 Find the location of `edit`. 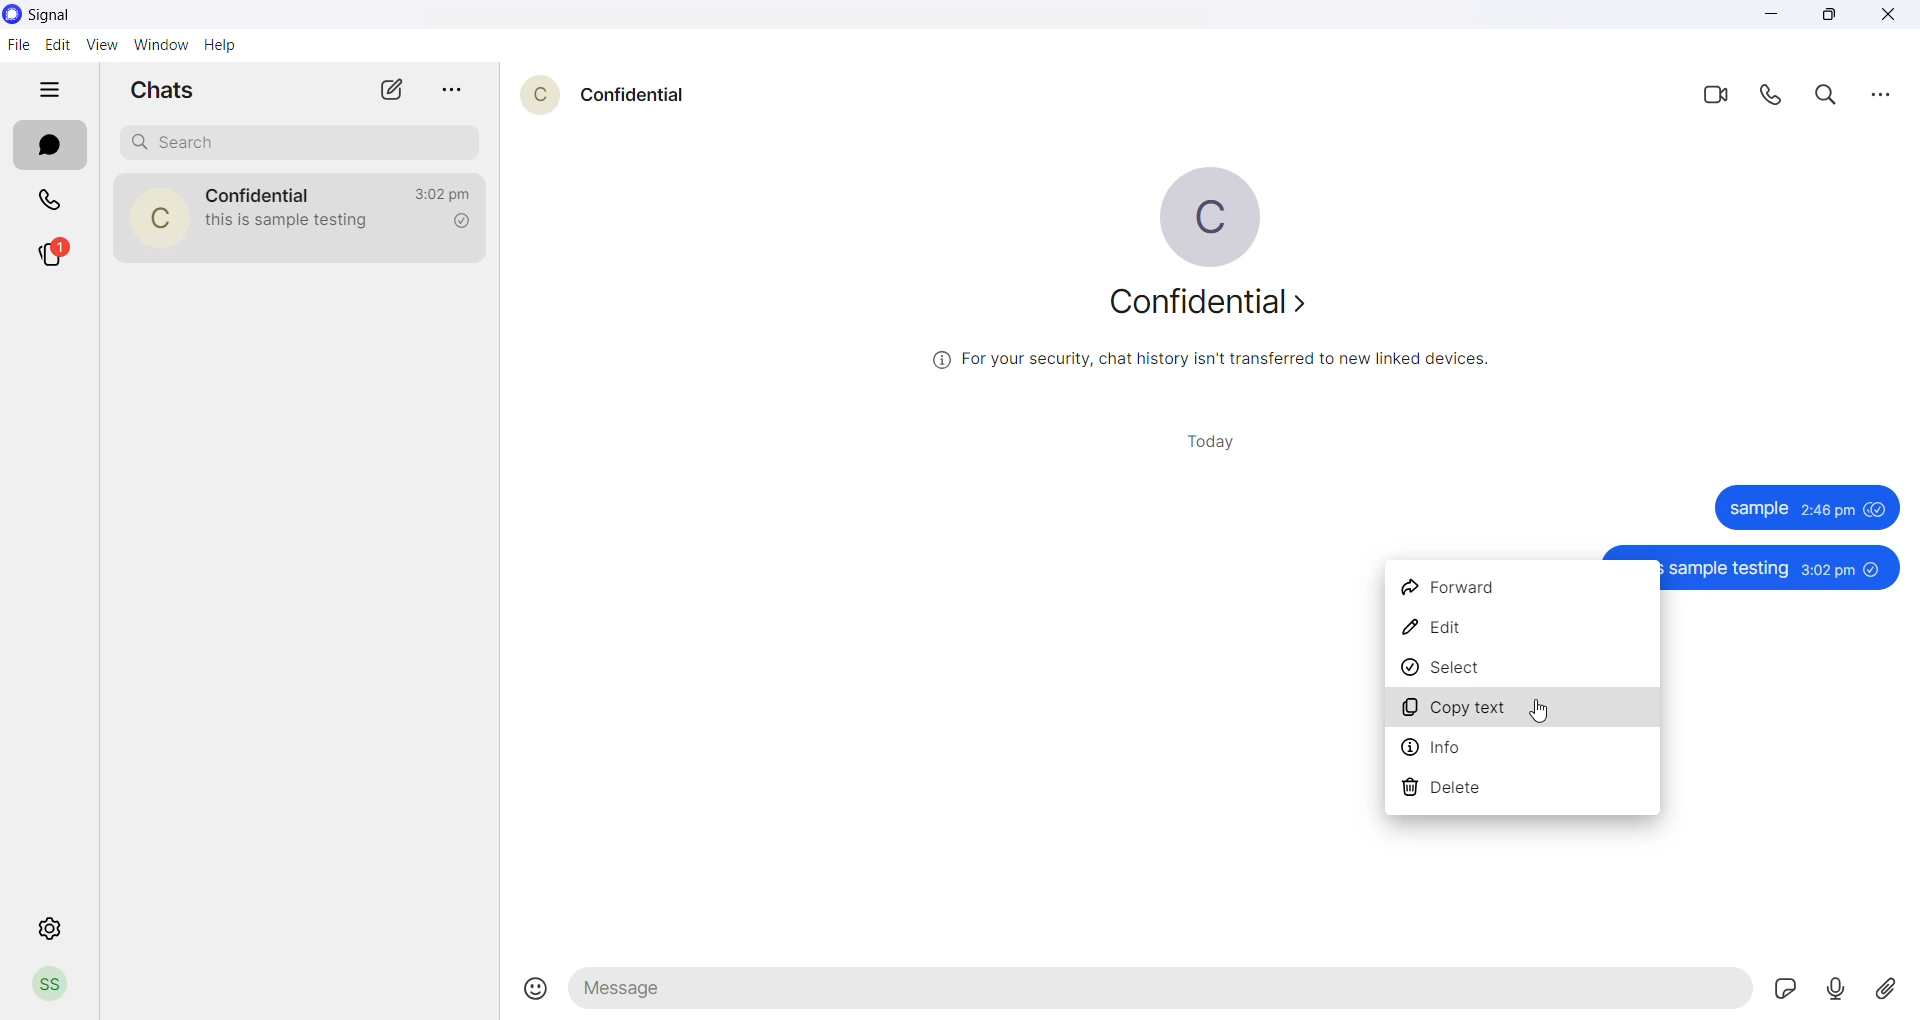

edit is located at coordinates (1523, 626).